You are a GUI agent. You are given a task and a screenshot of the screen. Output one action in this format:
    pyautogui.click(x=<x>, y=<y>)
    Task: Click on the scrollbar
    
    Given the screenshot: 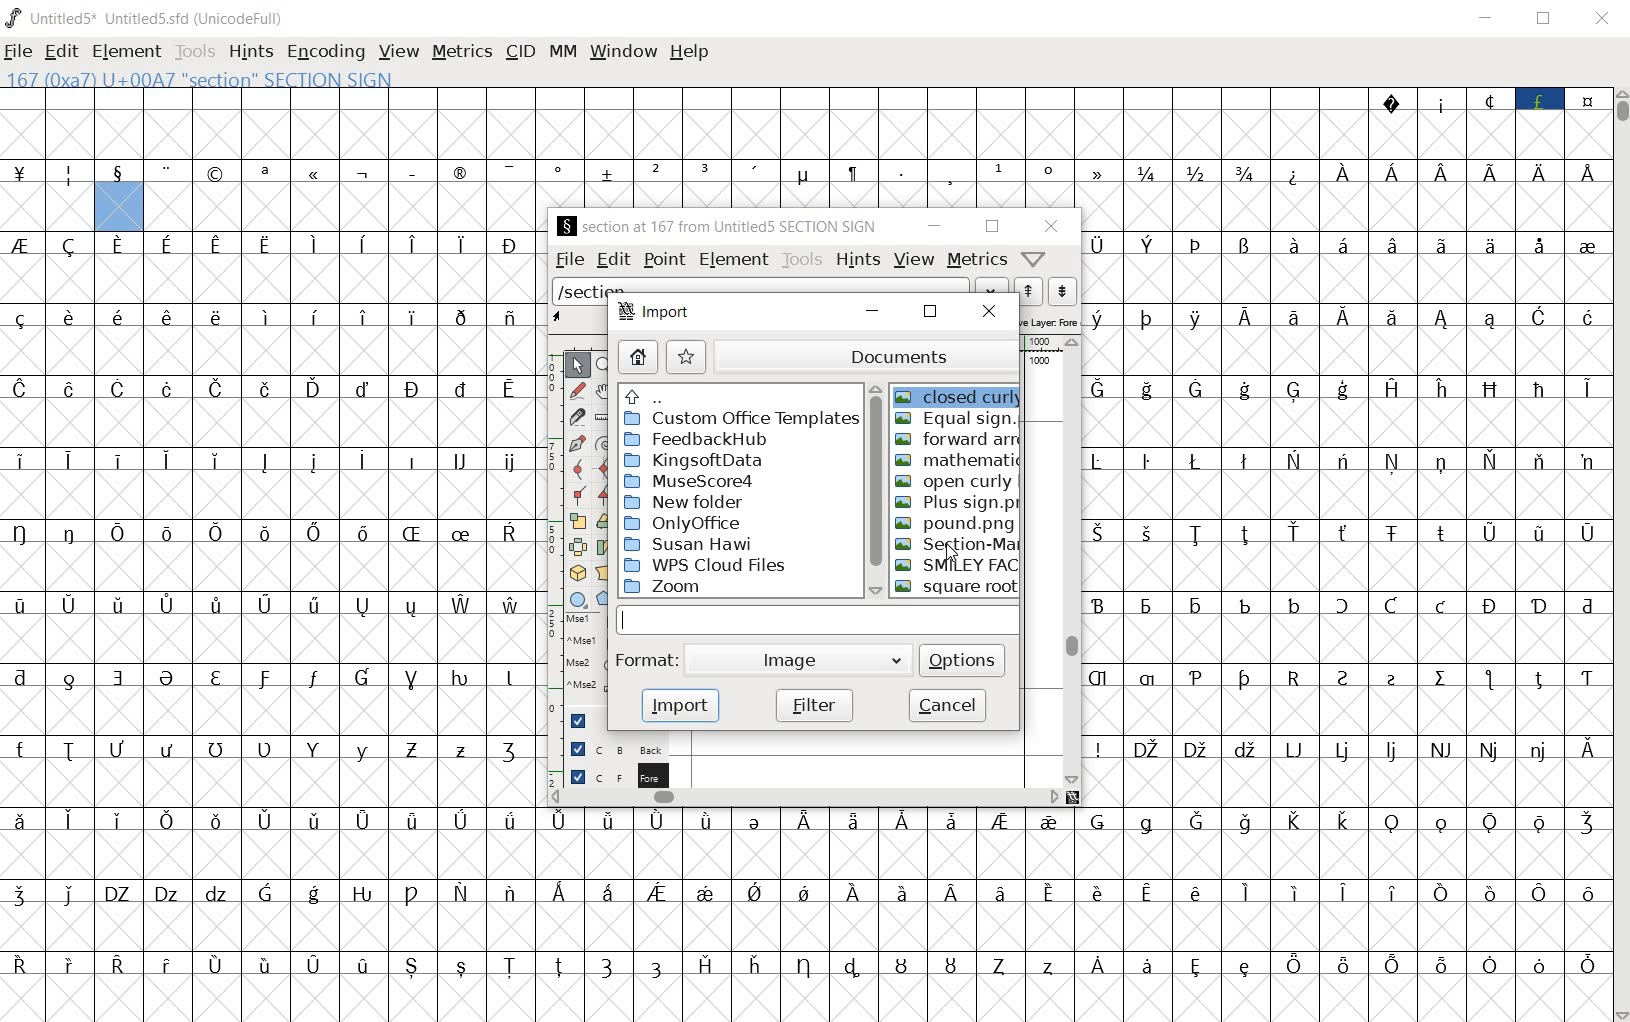 What is the action you would take?
    pyautogui.click(x=799, y=799)
    